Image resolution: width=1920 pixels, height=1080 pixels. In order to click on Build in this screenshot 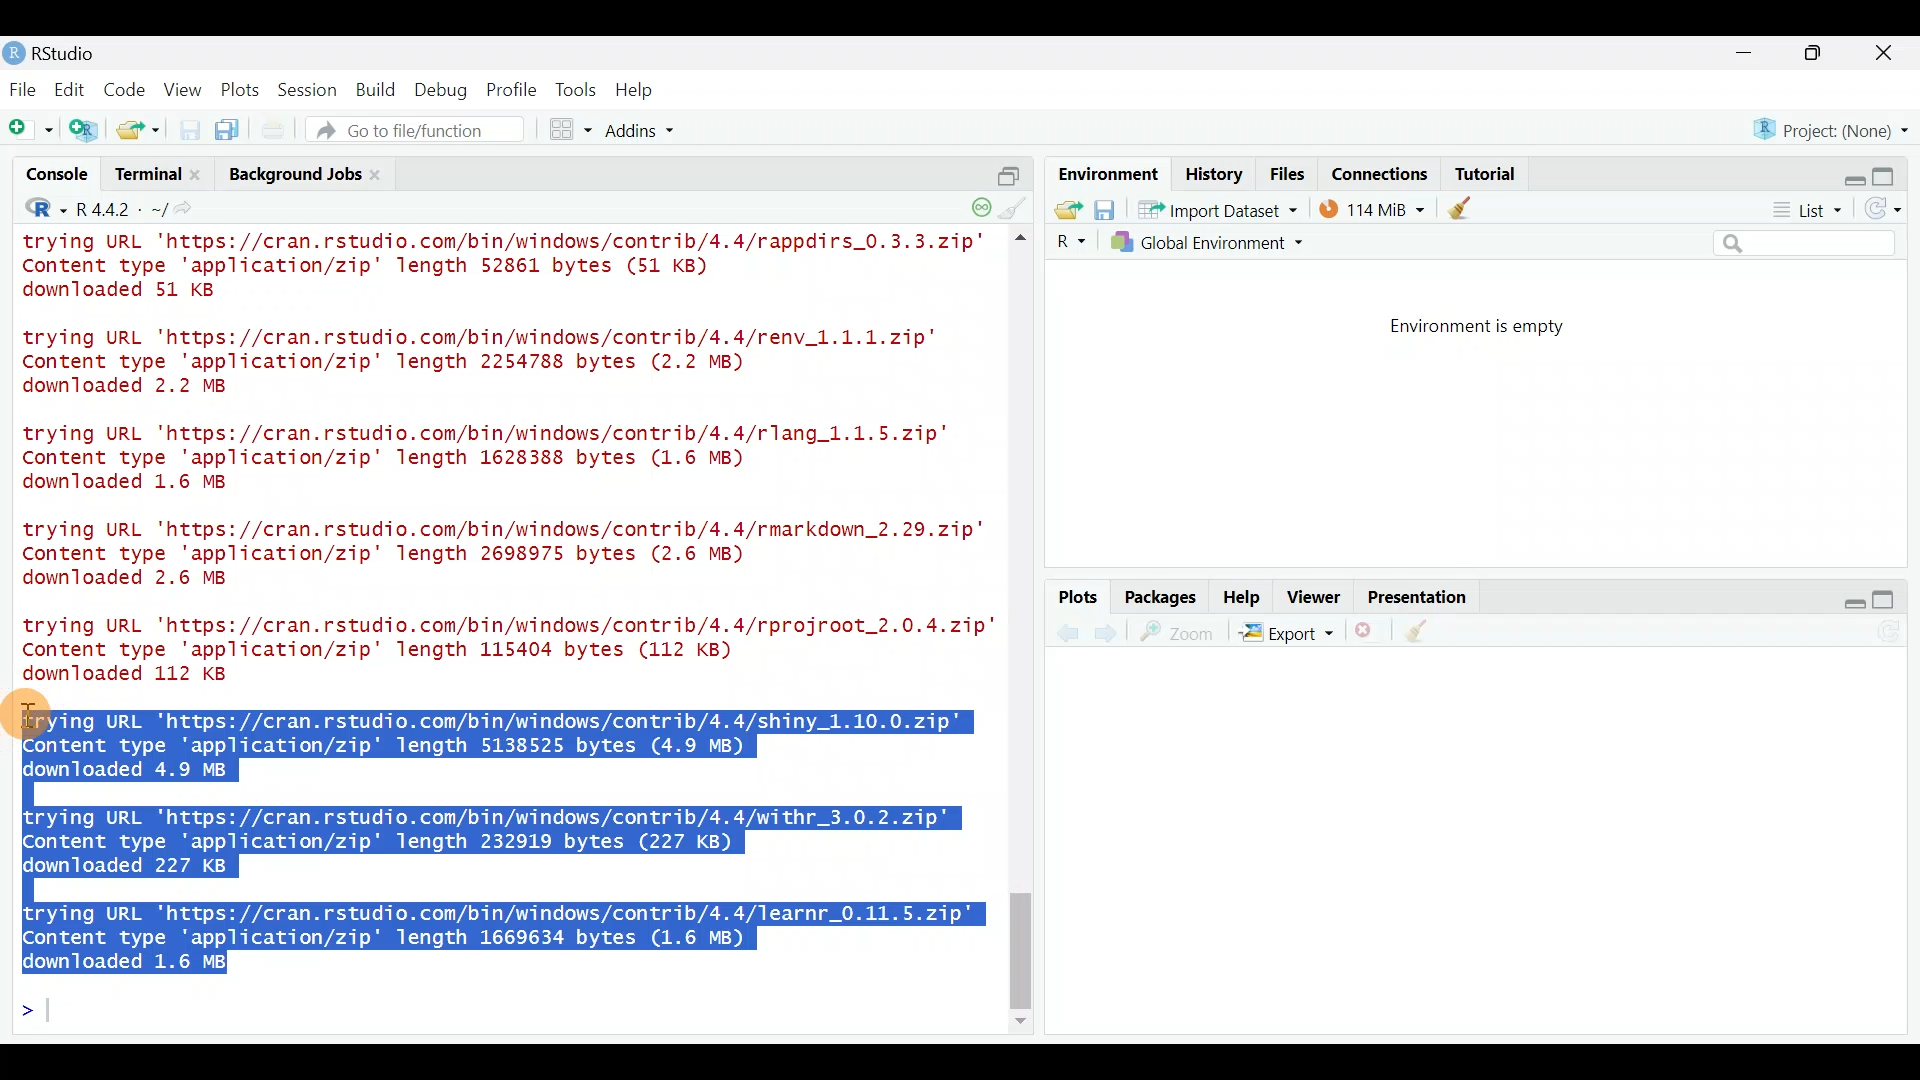, I will do `click(377, 89)`.